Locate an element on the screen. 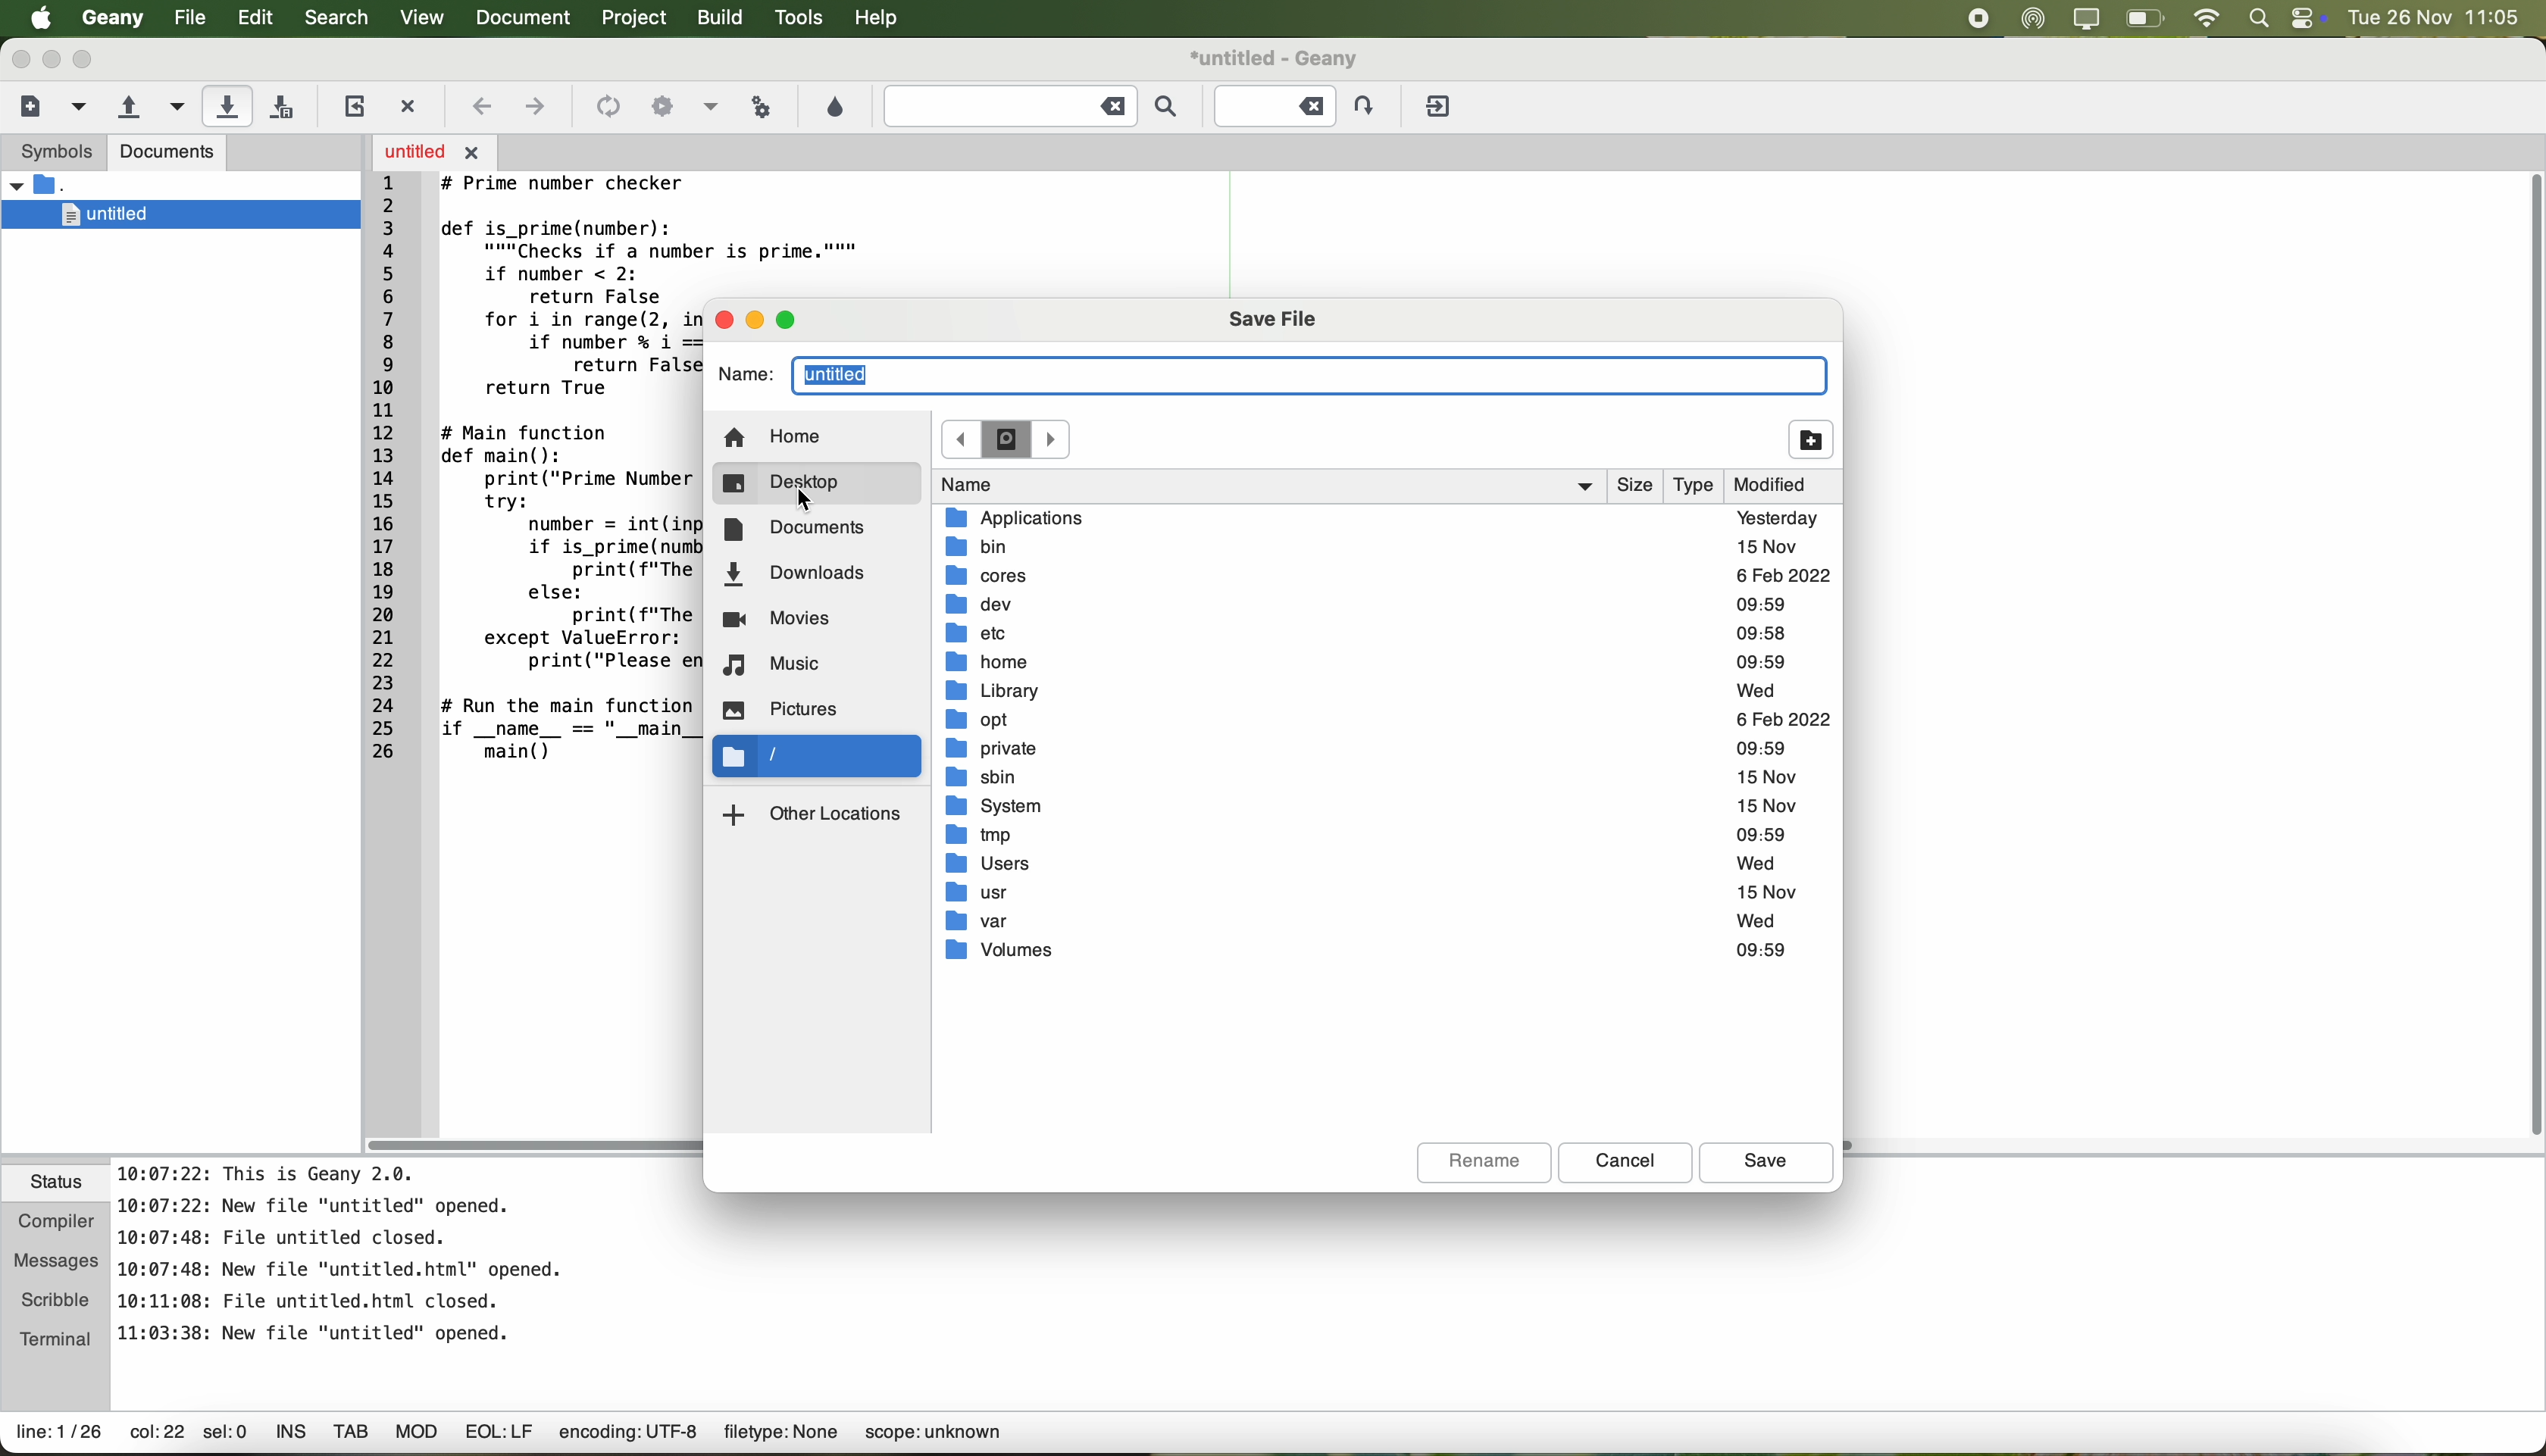 This screenshot has height=1456, width=2546. compiler is located at coordinates (57, 1218).